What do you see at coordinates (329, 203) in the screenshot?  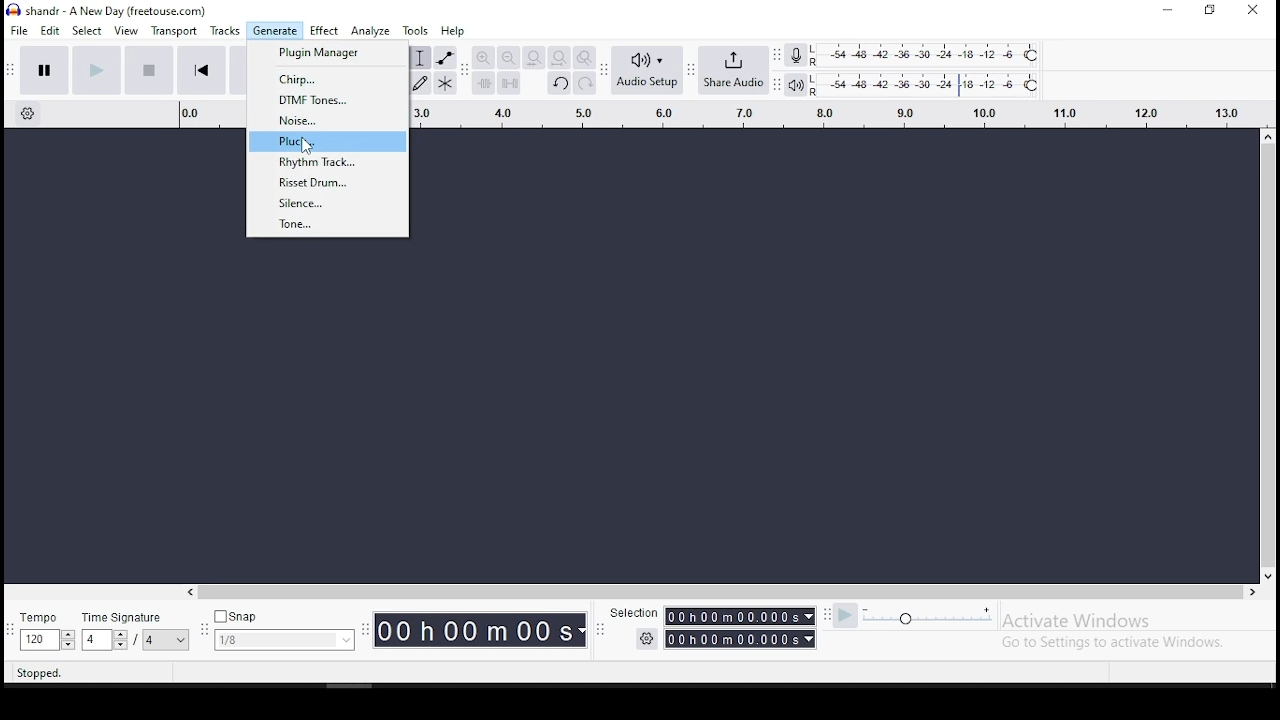 I see `silence` at bounding box center [329, 203].